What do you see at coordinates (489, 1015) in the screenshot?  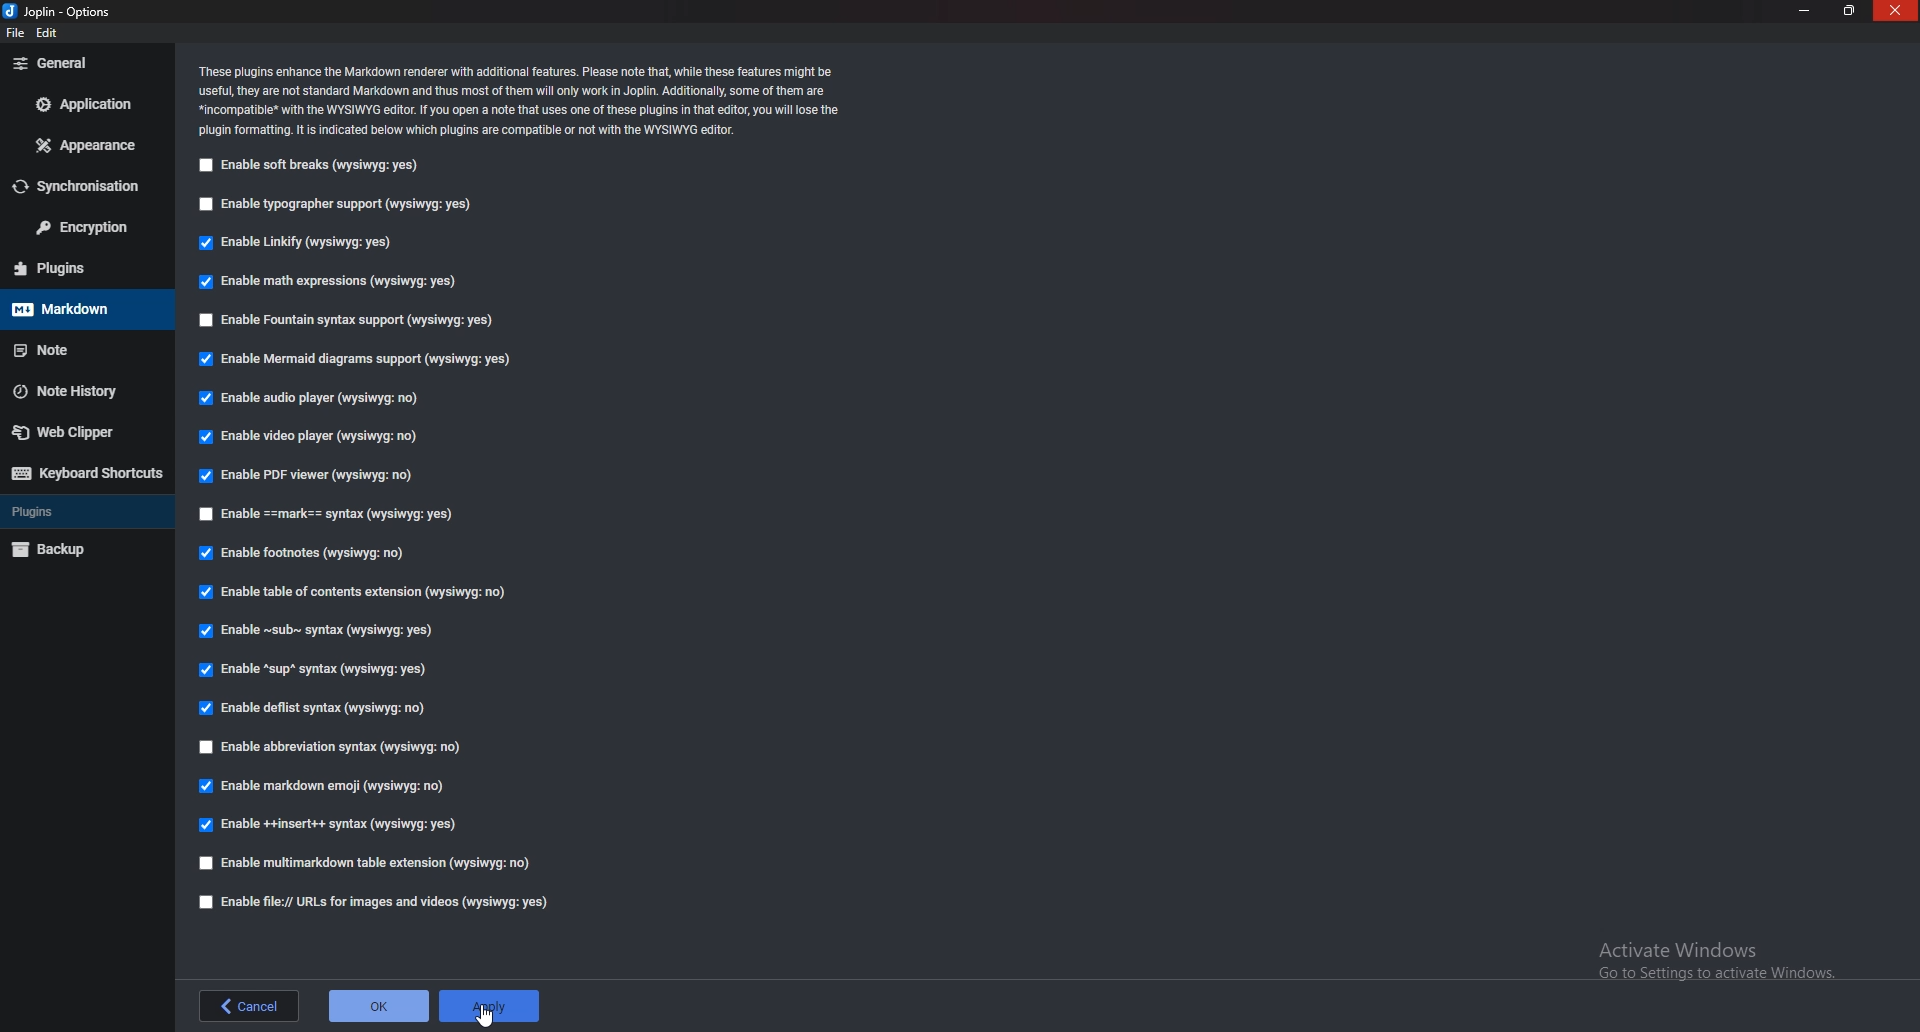 I see `cursor` at bounding box center [489, 1015].